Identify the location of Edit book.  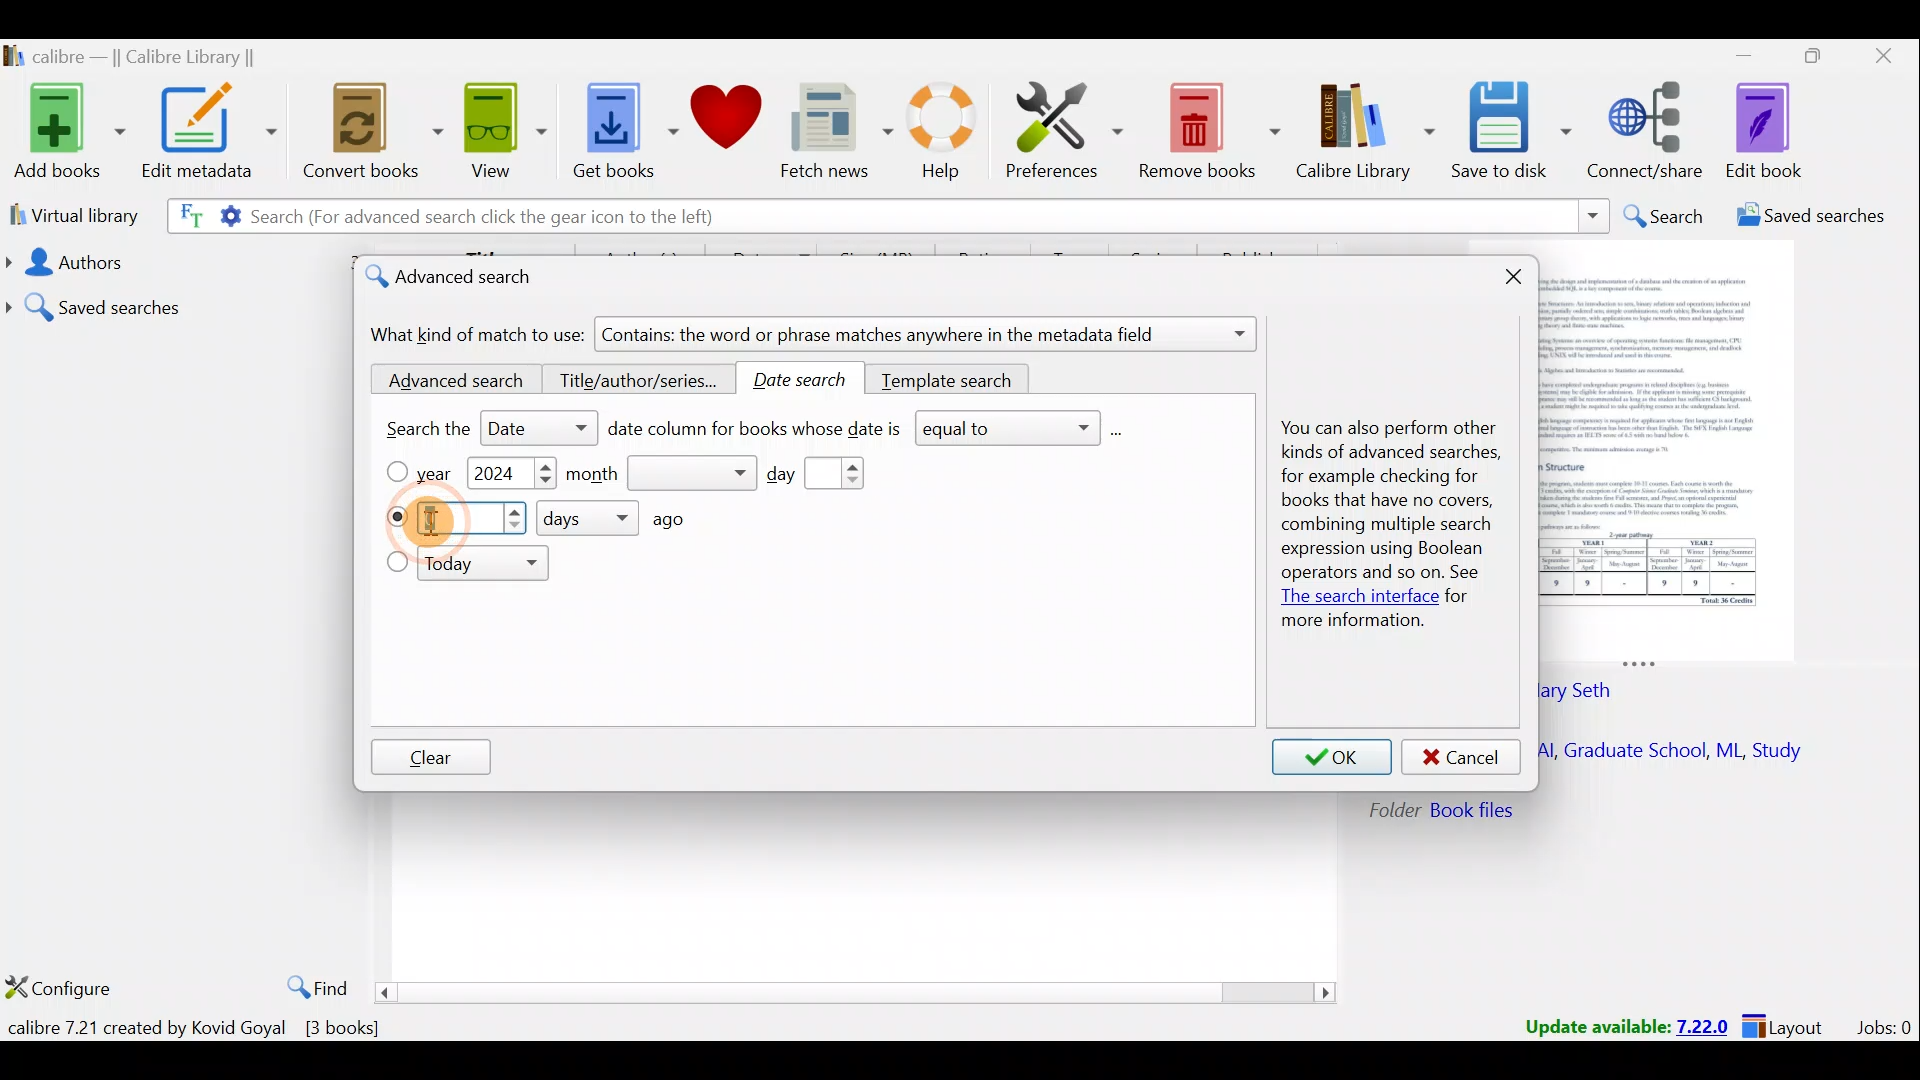
(1780, 130).